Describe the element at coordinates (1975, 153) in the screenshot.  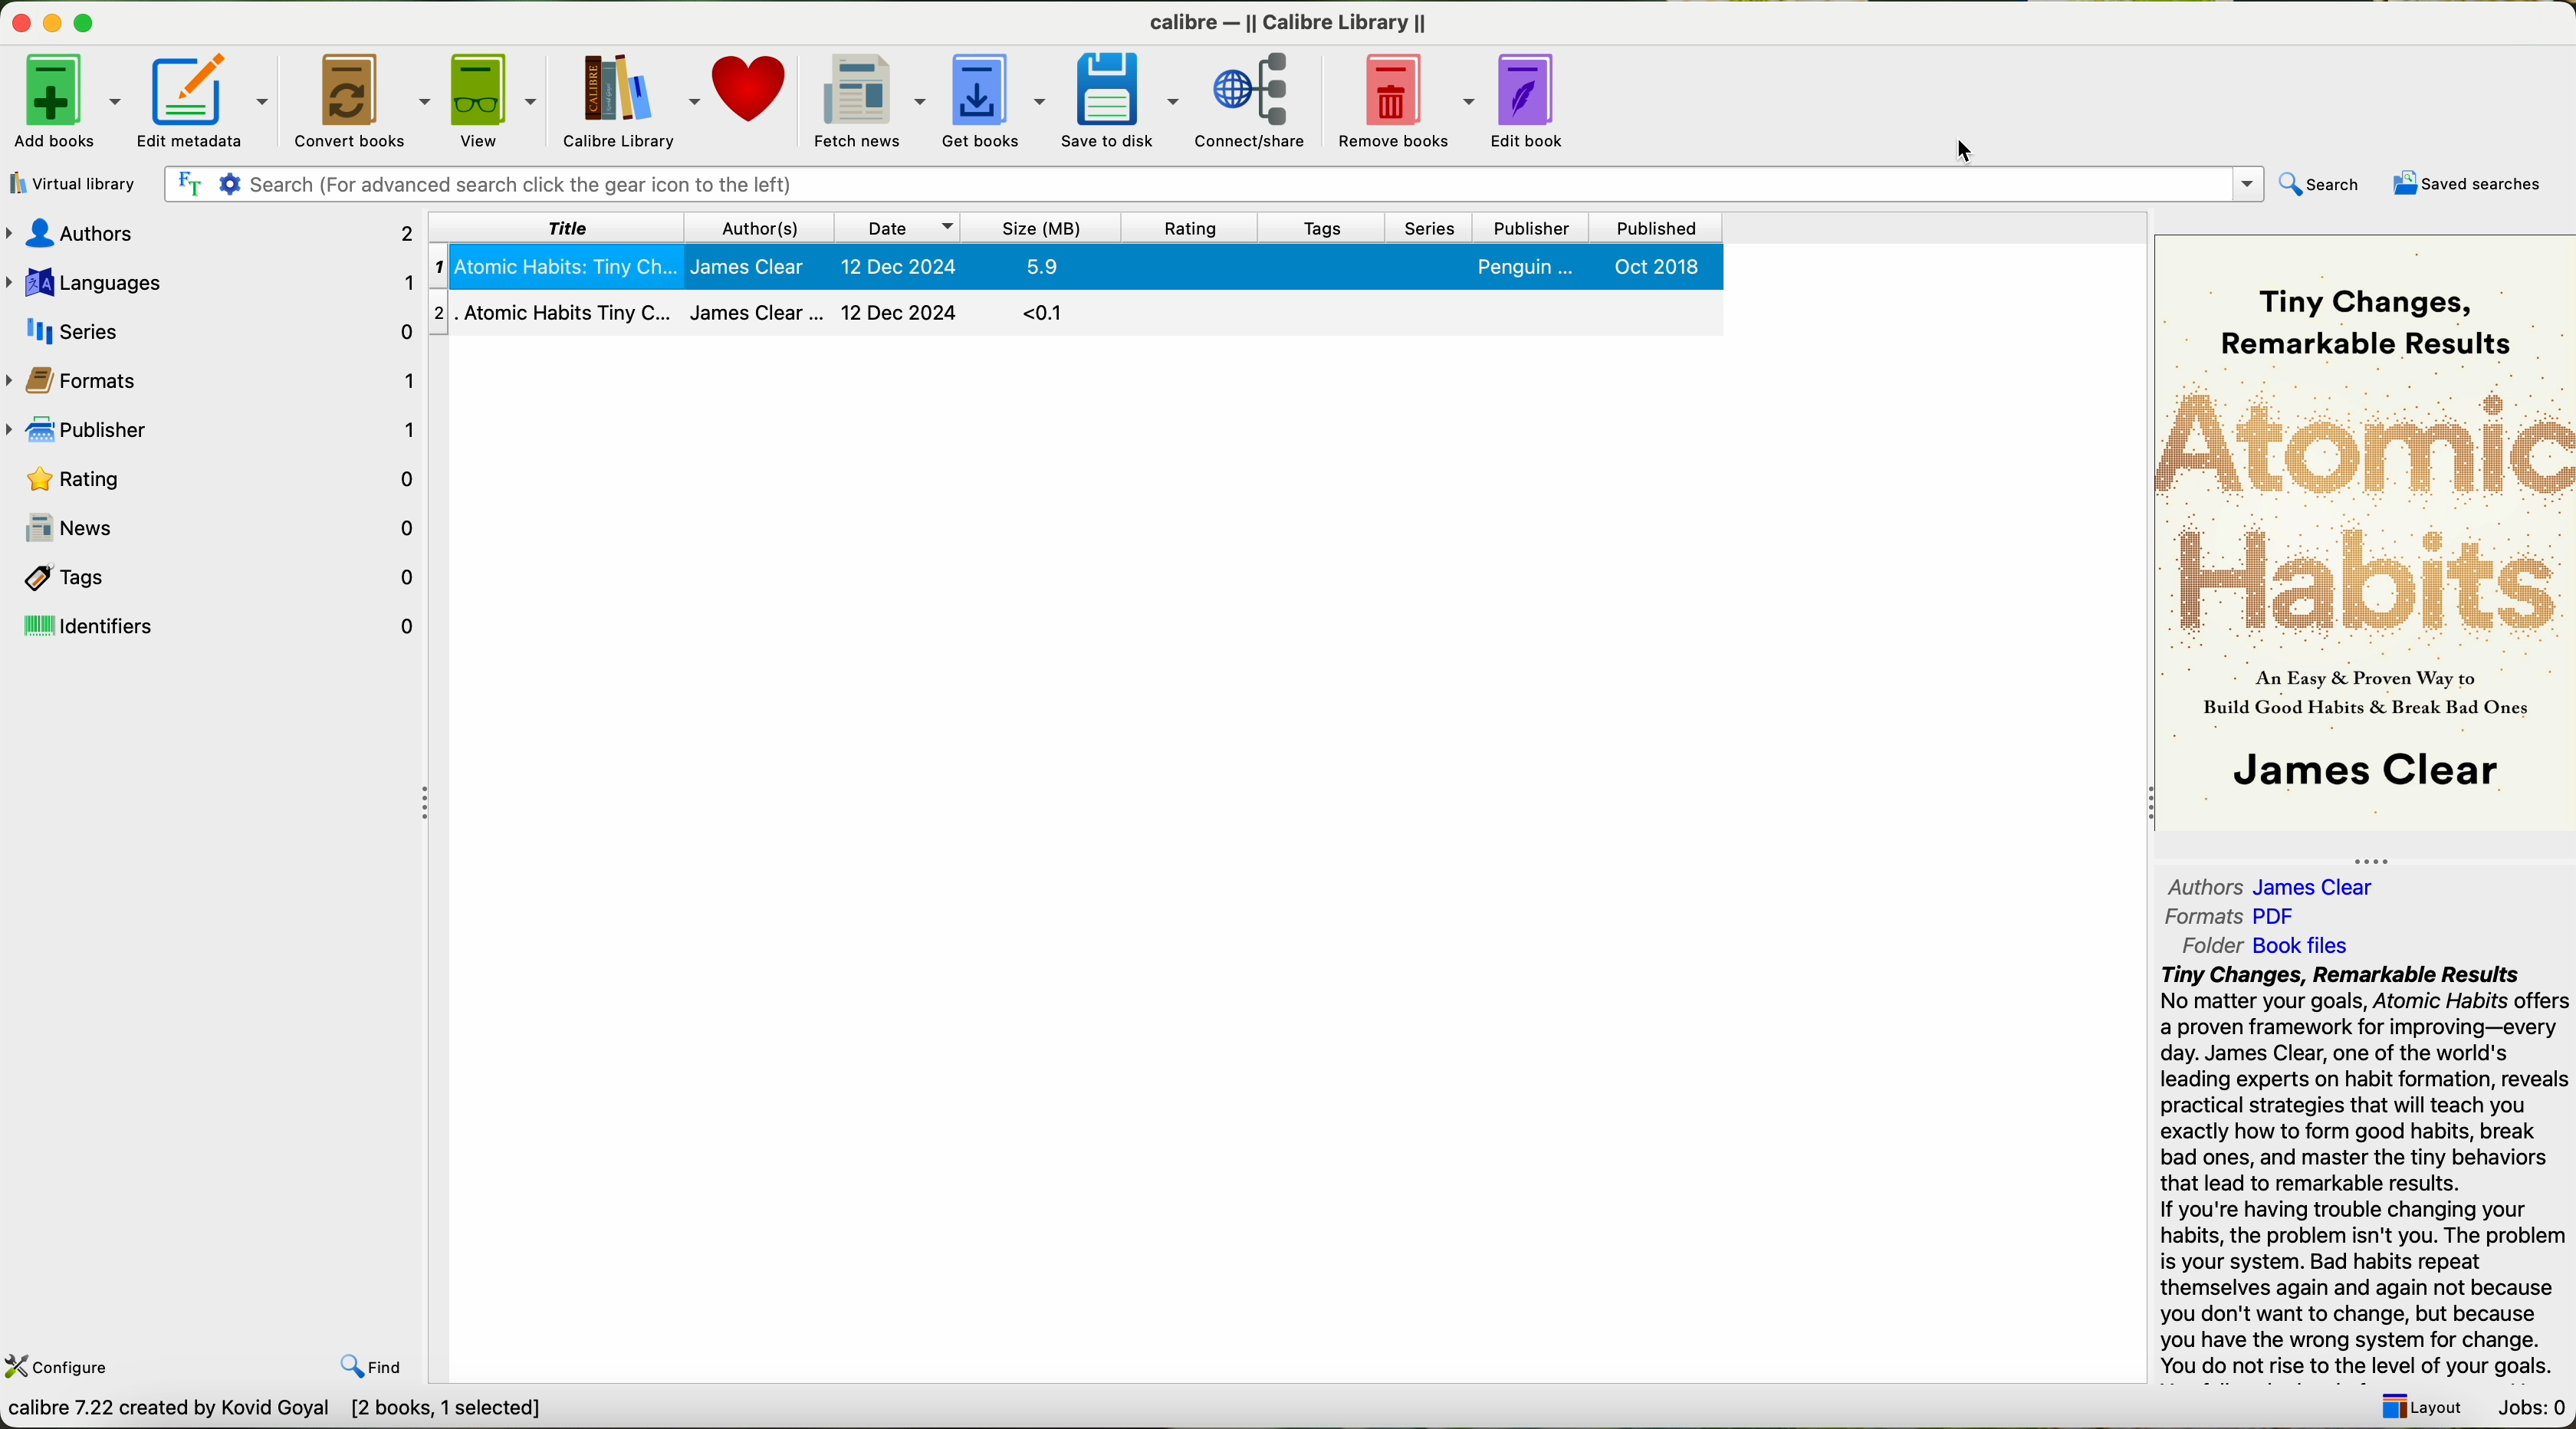
I see `cursor` at that location.